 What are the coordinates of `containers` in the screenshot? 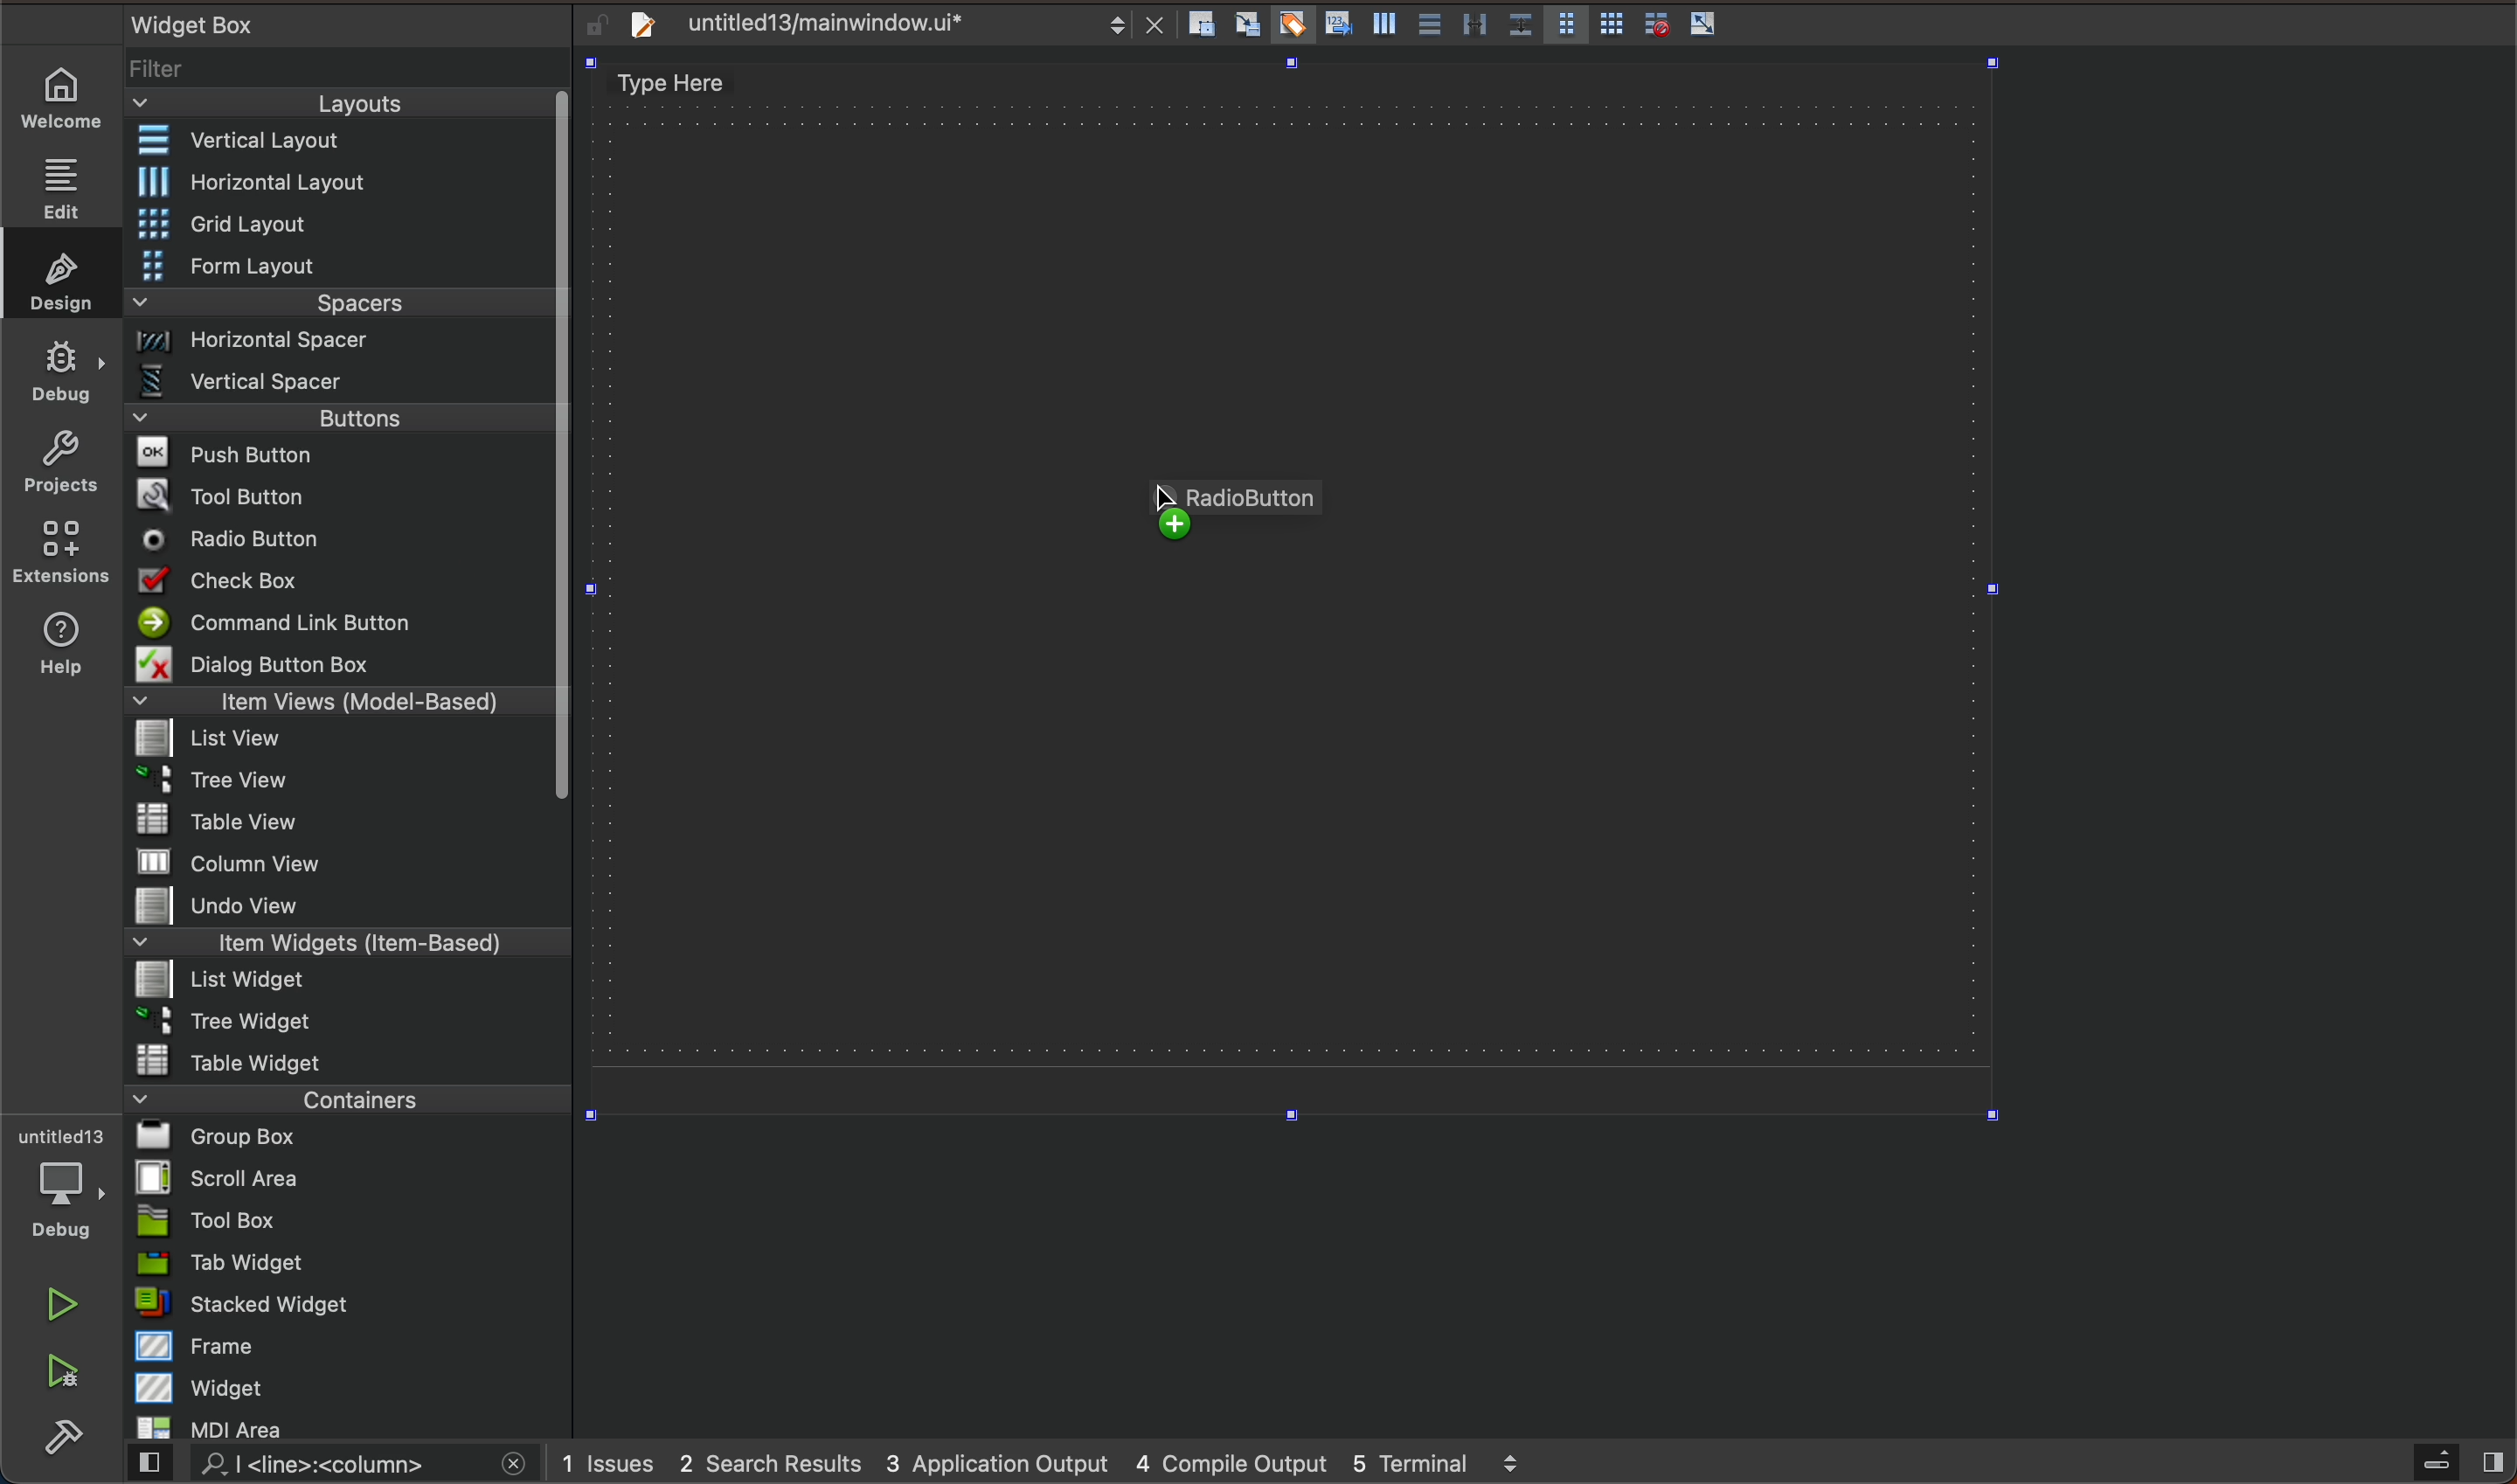 It's located at (338, 1098).